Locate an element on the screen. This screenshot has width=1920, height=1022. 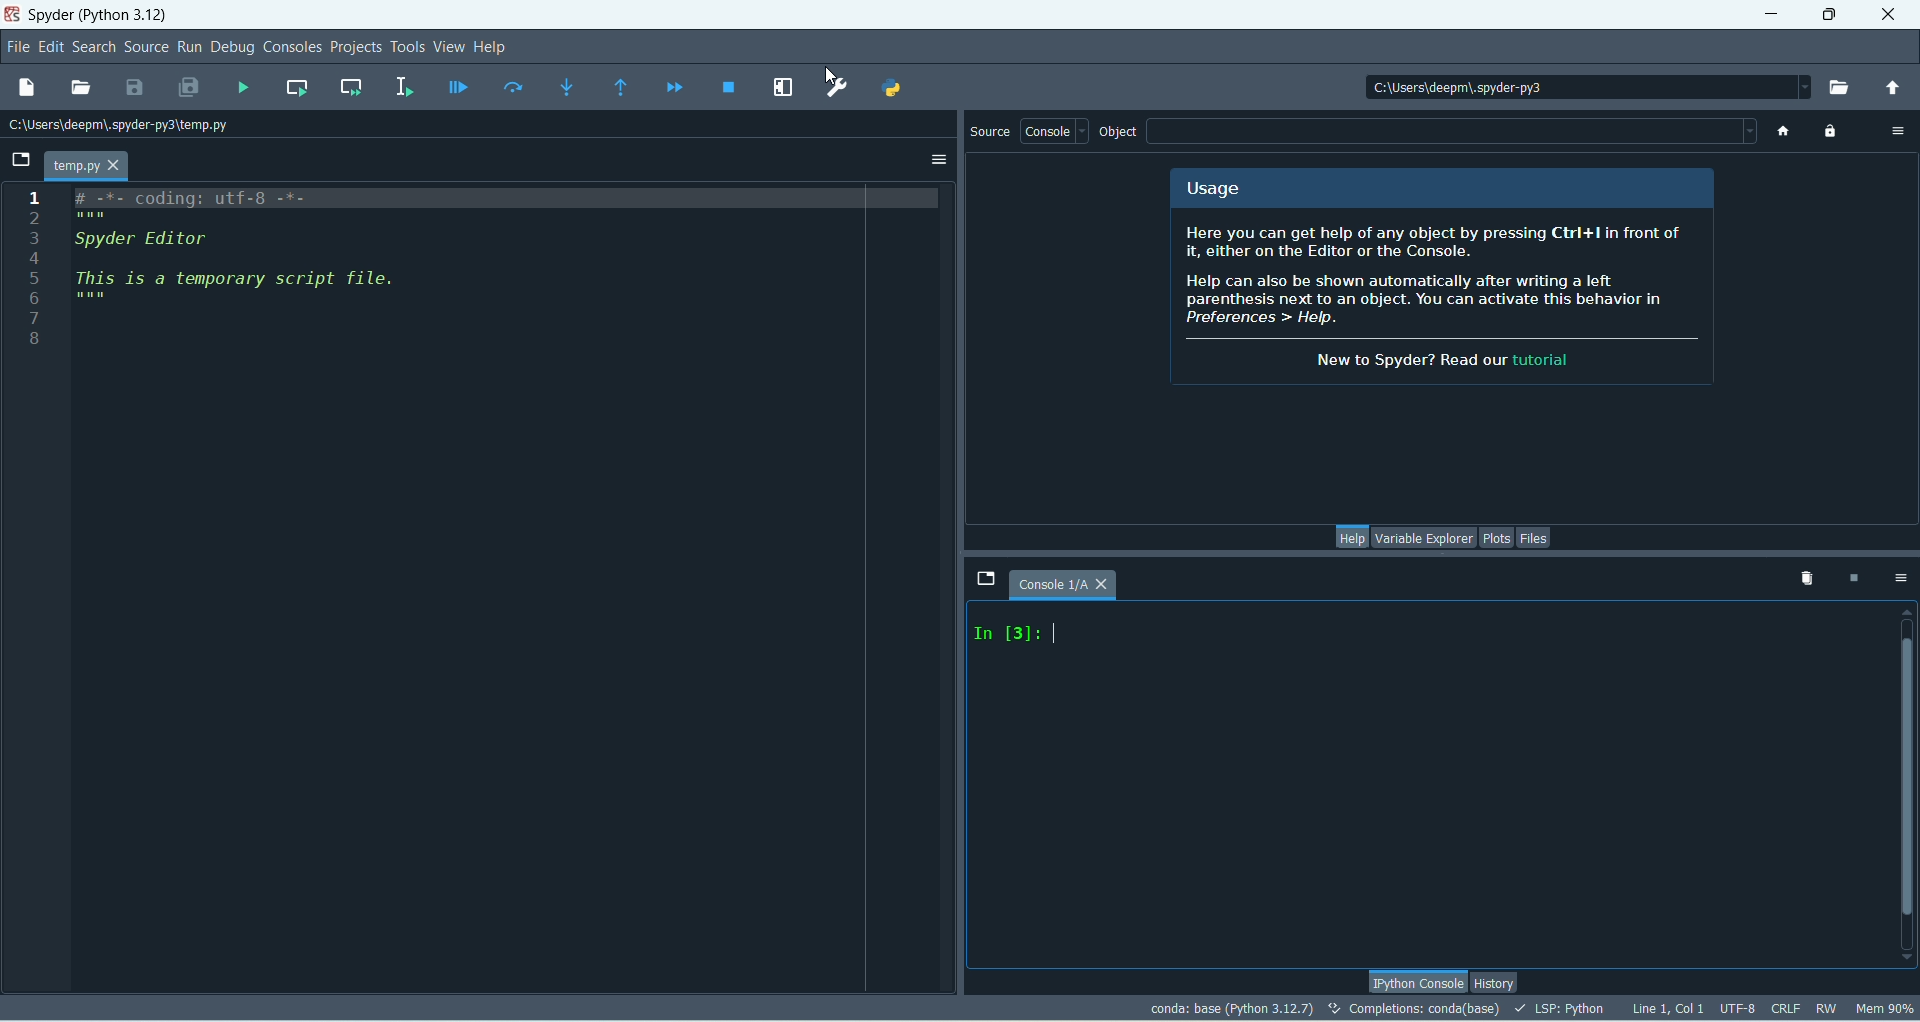
help is located at coordinates (1349, 535).